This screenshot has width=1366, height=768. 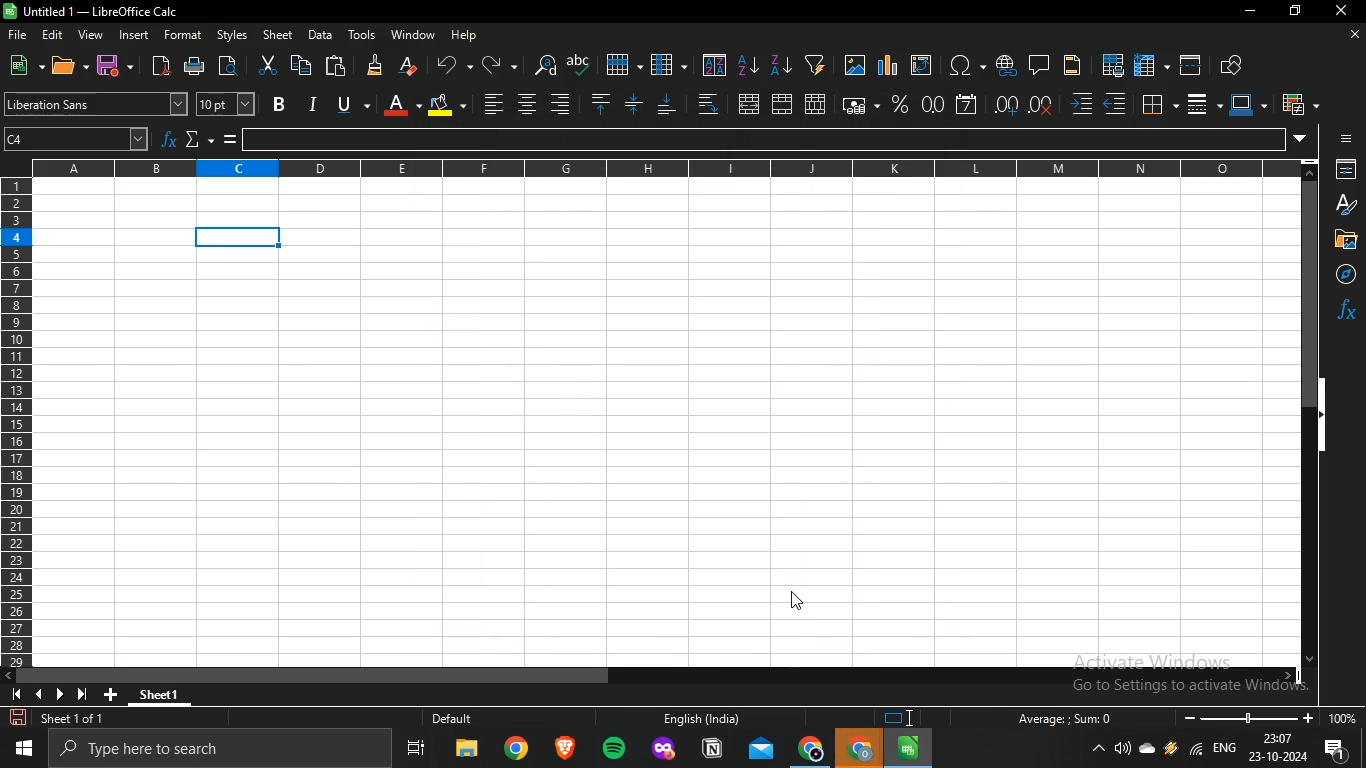 What do you see at coordinates (855, 66) in the screenshot?
I see `insert images` at bounding box center [855, 66].